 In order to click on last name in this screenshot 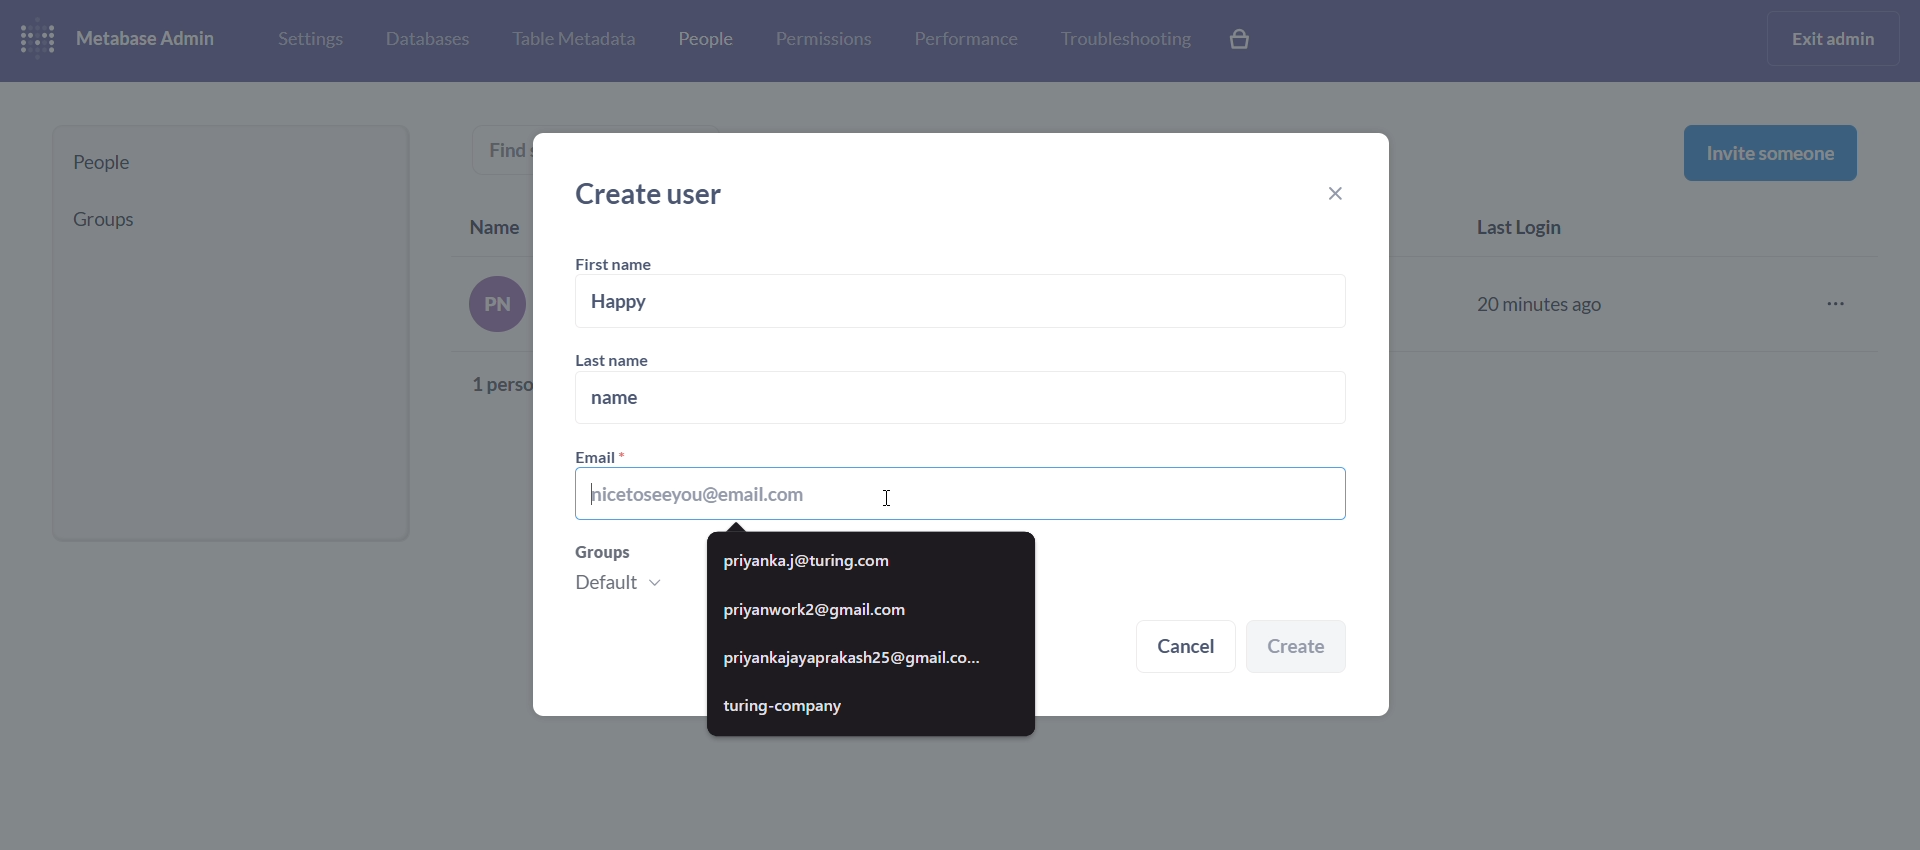, I will do `click(631, 359)`.